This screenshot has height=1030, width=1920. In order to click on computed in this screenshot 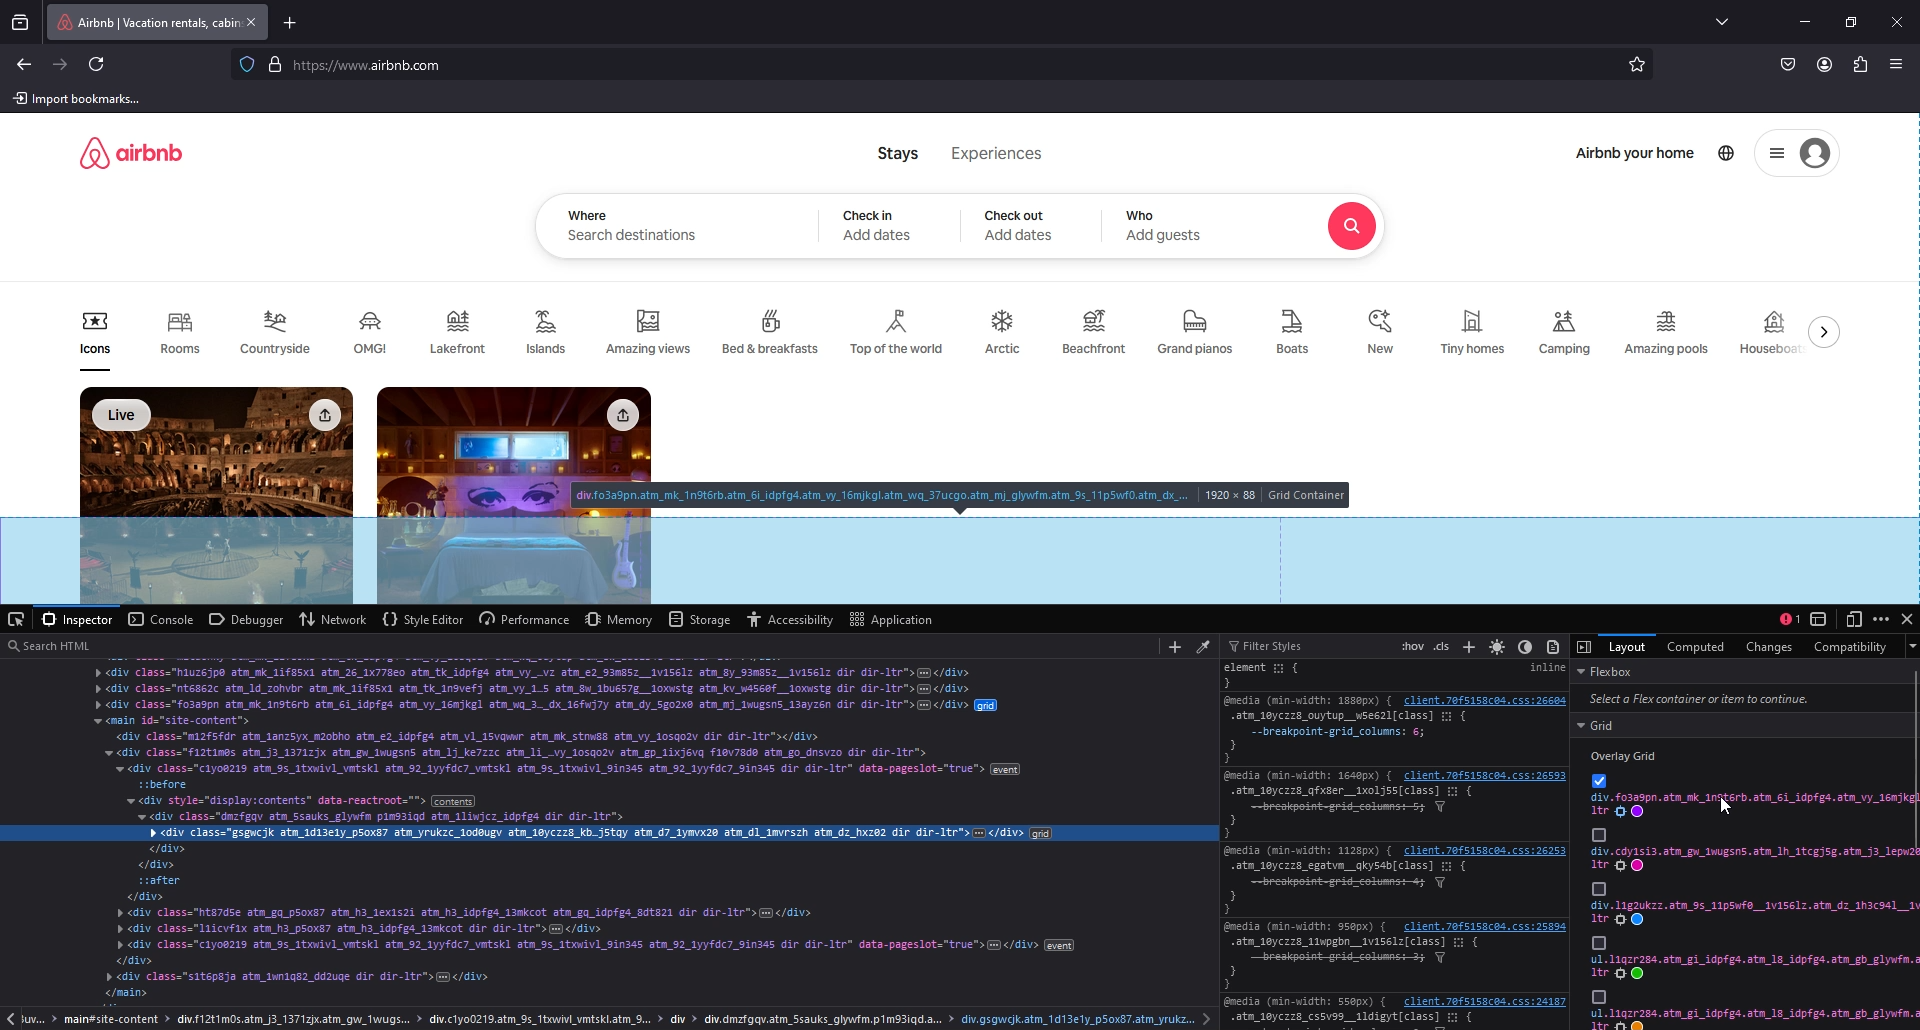, I will do `click(1698, 646)`.